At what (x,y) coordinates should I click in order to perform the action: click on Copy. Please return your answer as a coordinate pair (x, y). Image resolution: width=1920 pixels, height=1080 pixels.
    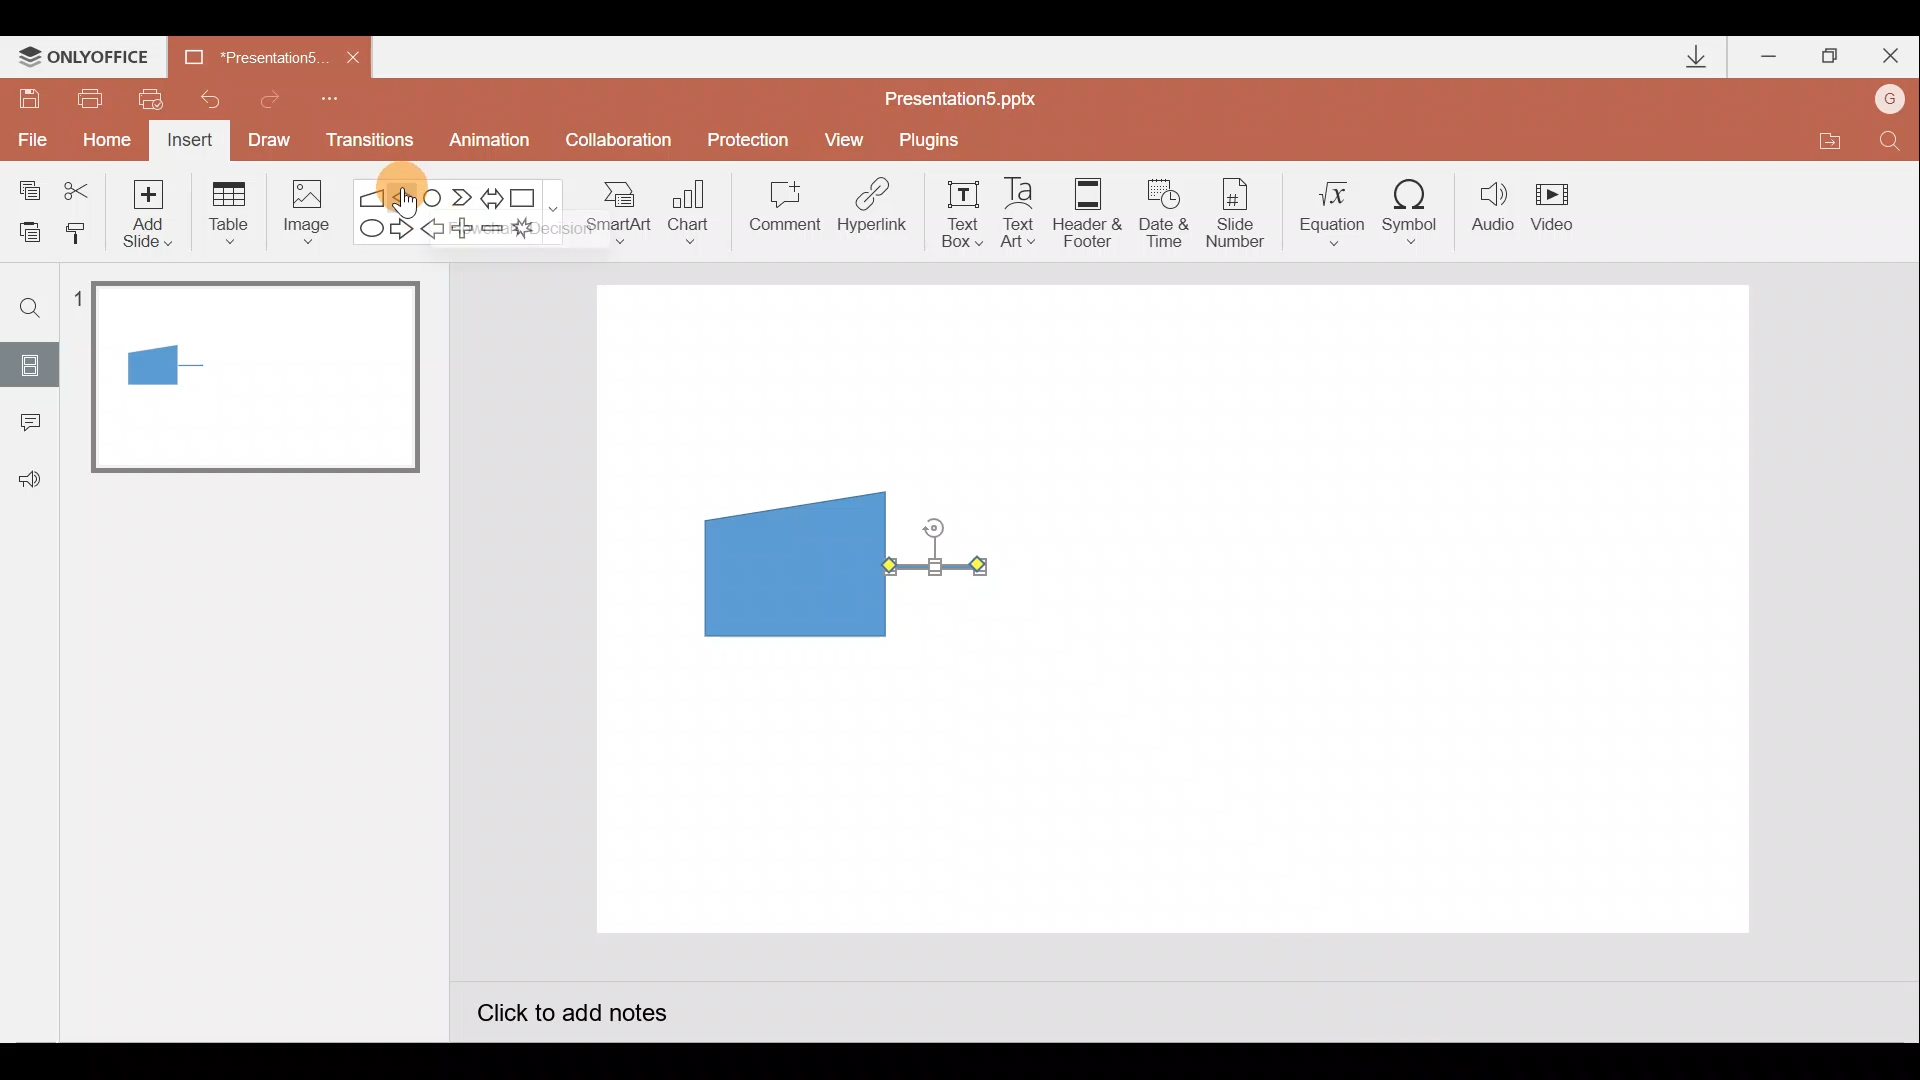
    Looking at the image, I should click on (26, 187).